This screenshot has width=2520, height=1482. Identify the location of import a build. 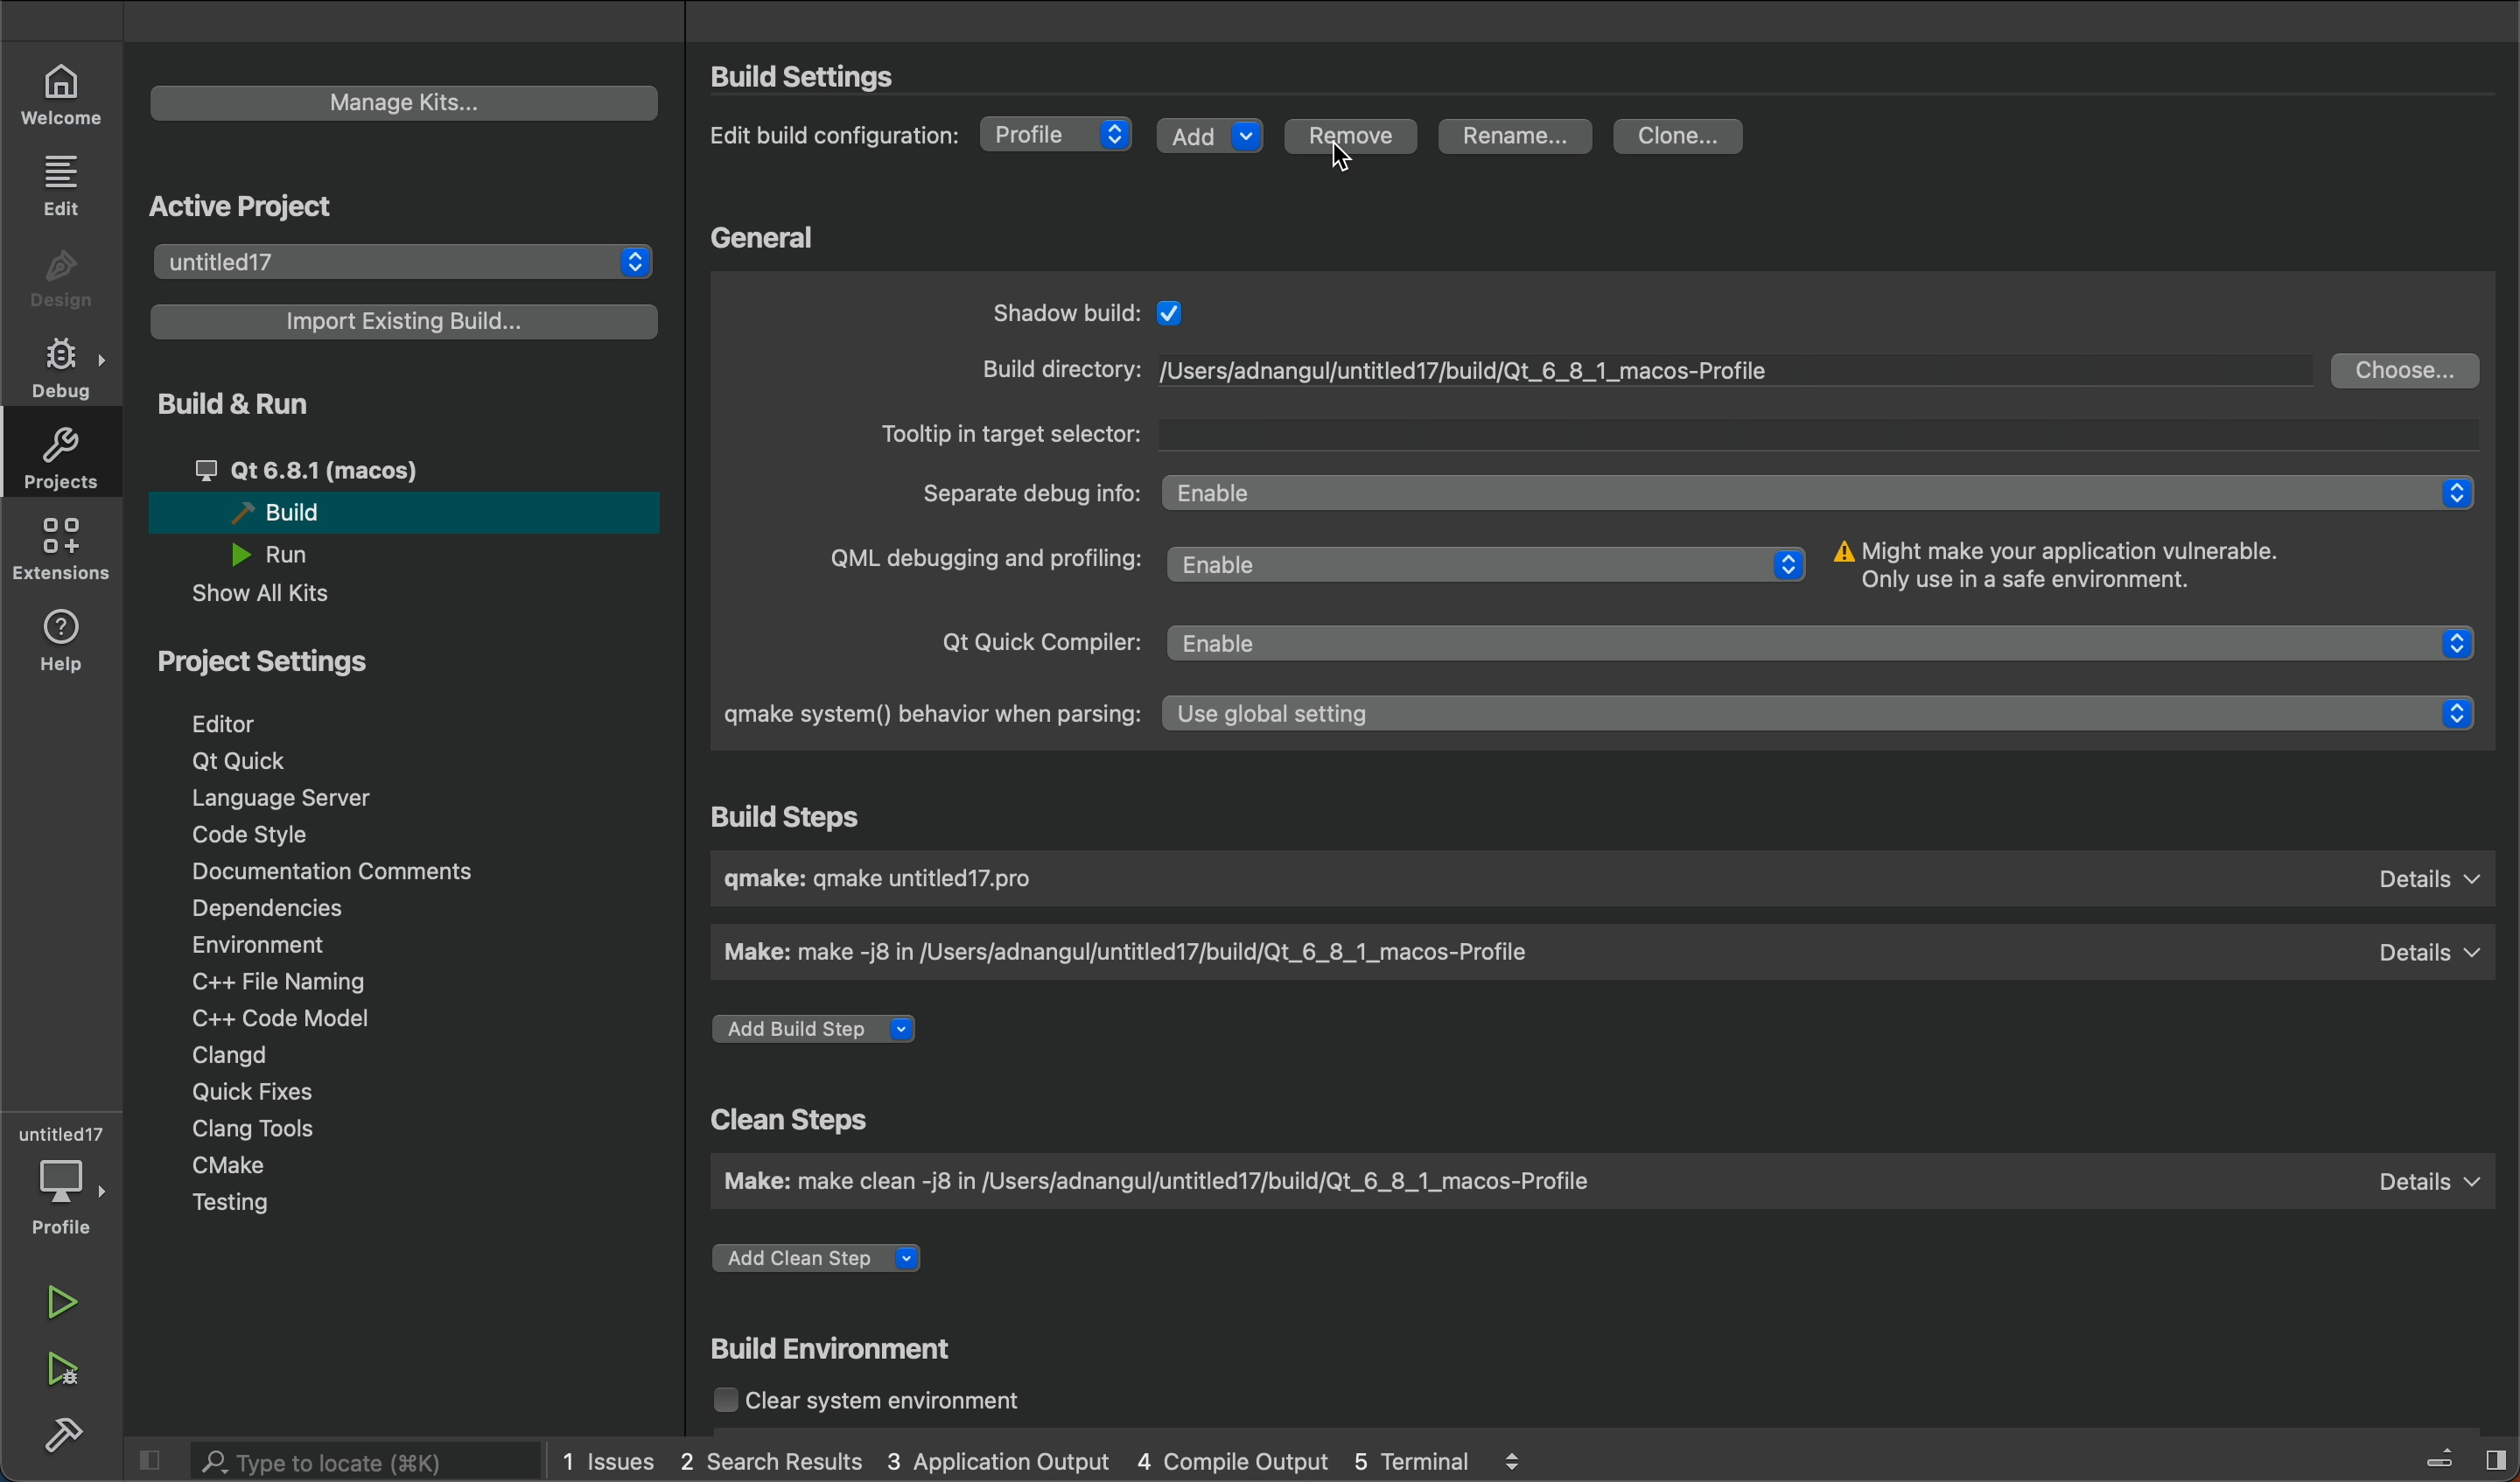
(402, 321).